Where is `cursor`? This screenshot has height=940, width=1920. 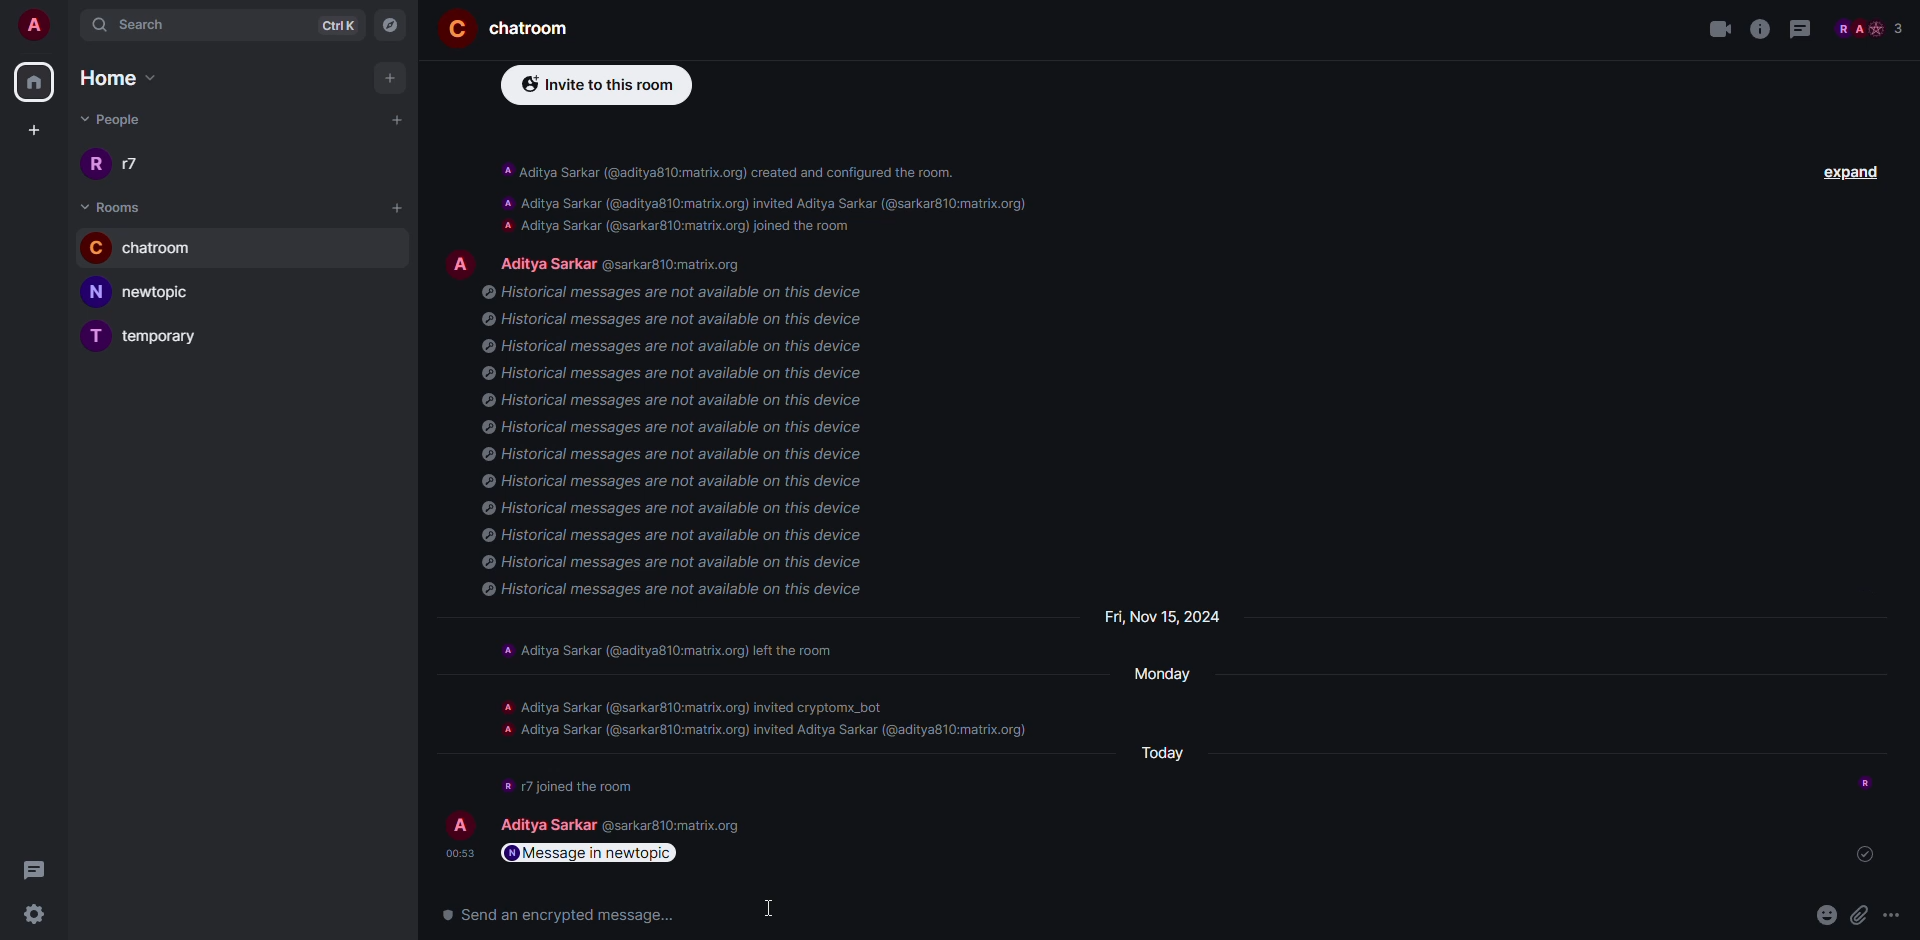
cursor is located at coordinates (775, 912).